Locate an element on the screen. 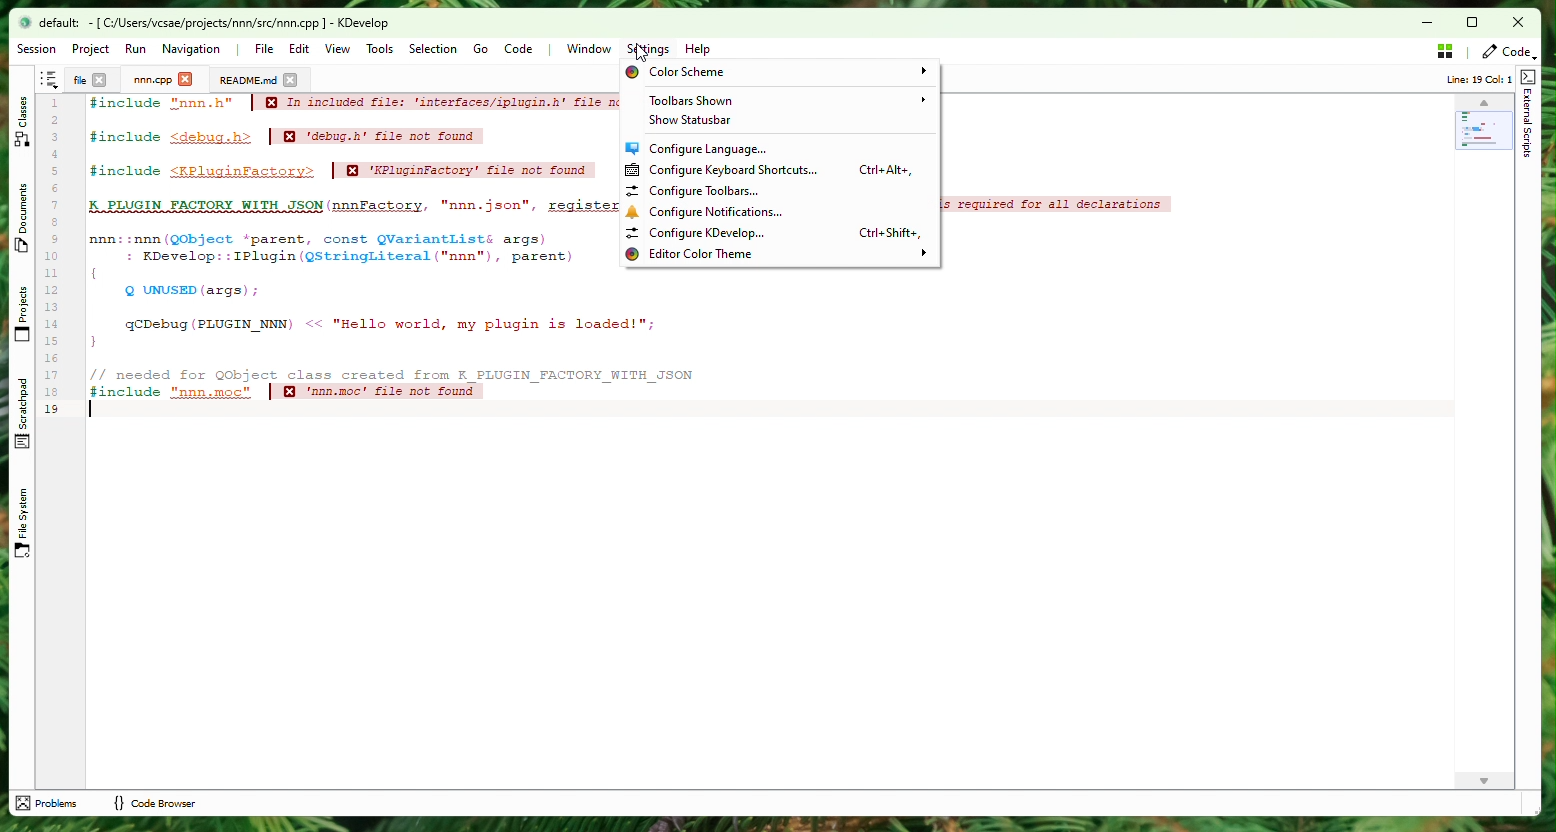  close is located at coordinates (186, 80).